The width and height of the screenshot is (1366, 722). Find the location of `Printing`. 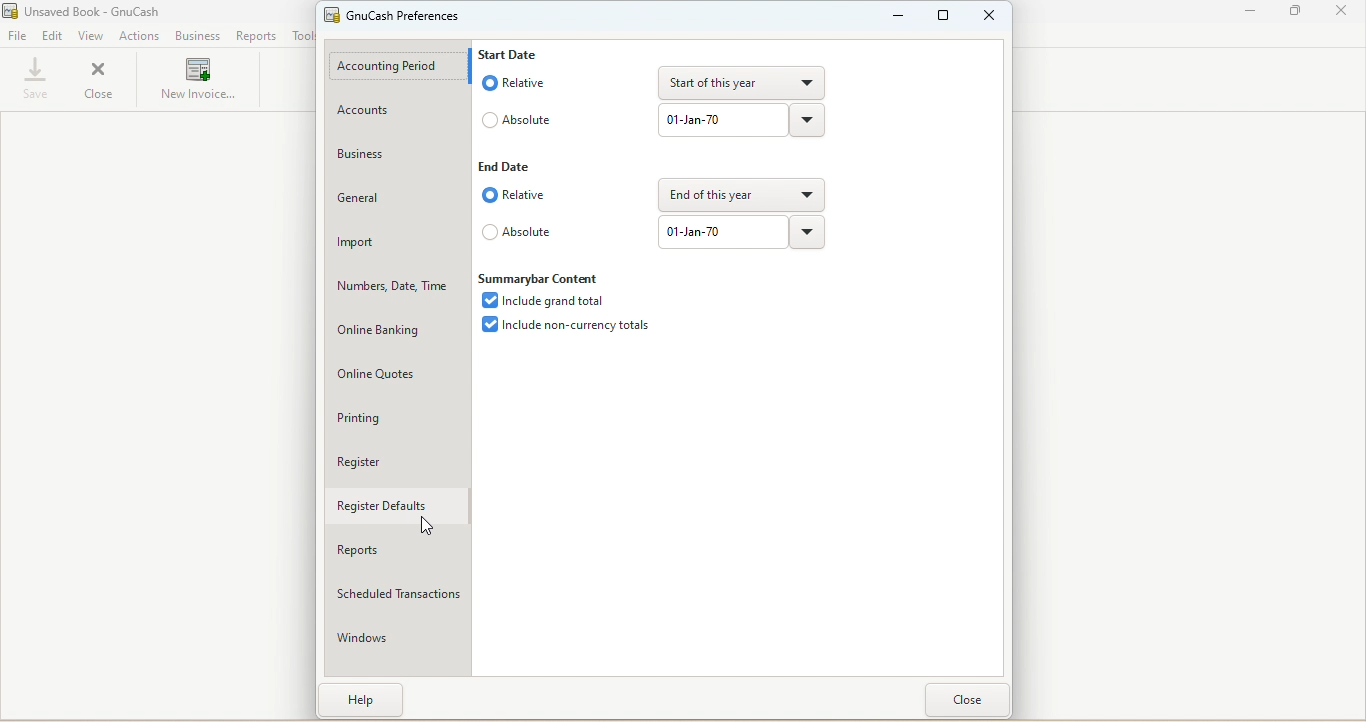

Printing is located at coordinates (398, 419).